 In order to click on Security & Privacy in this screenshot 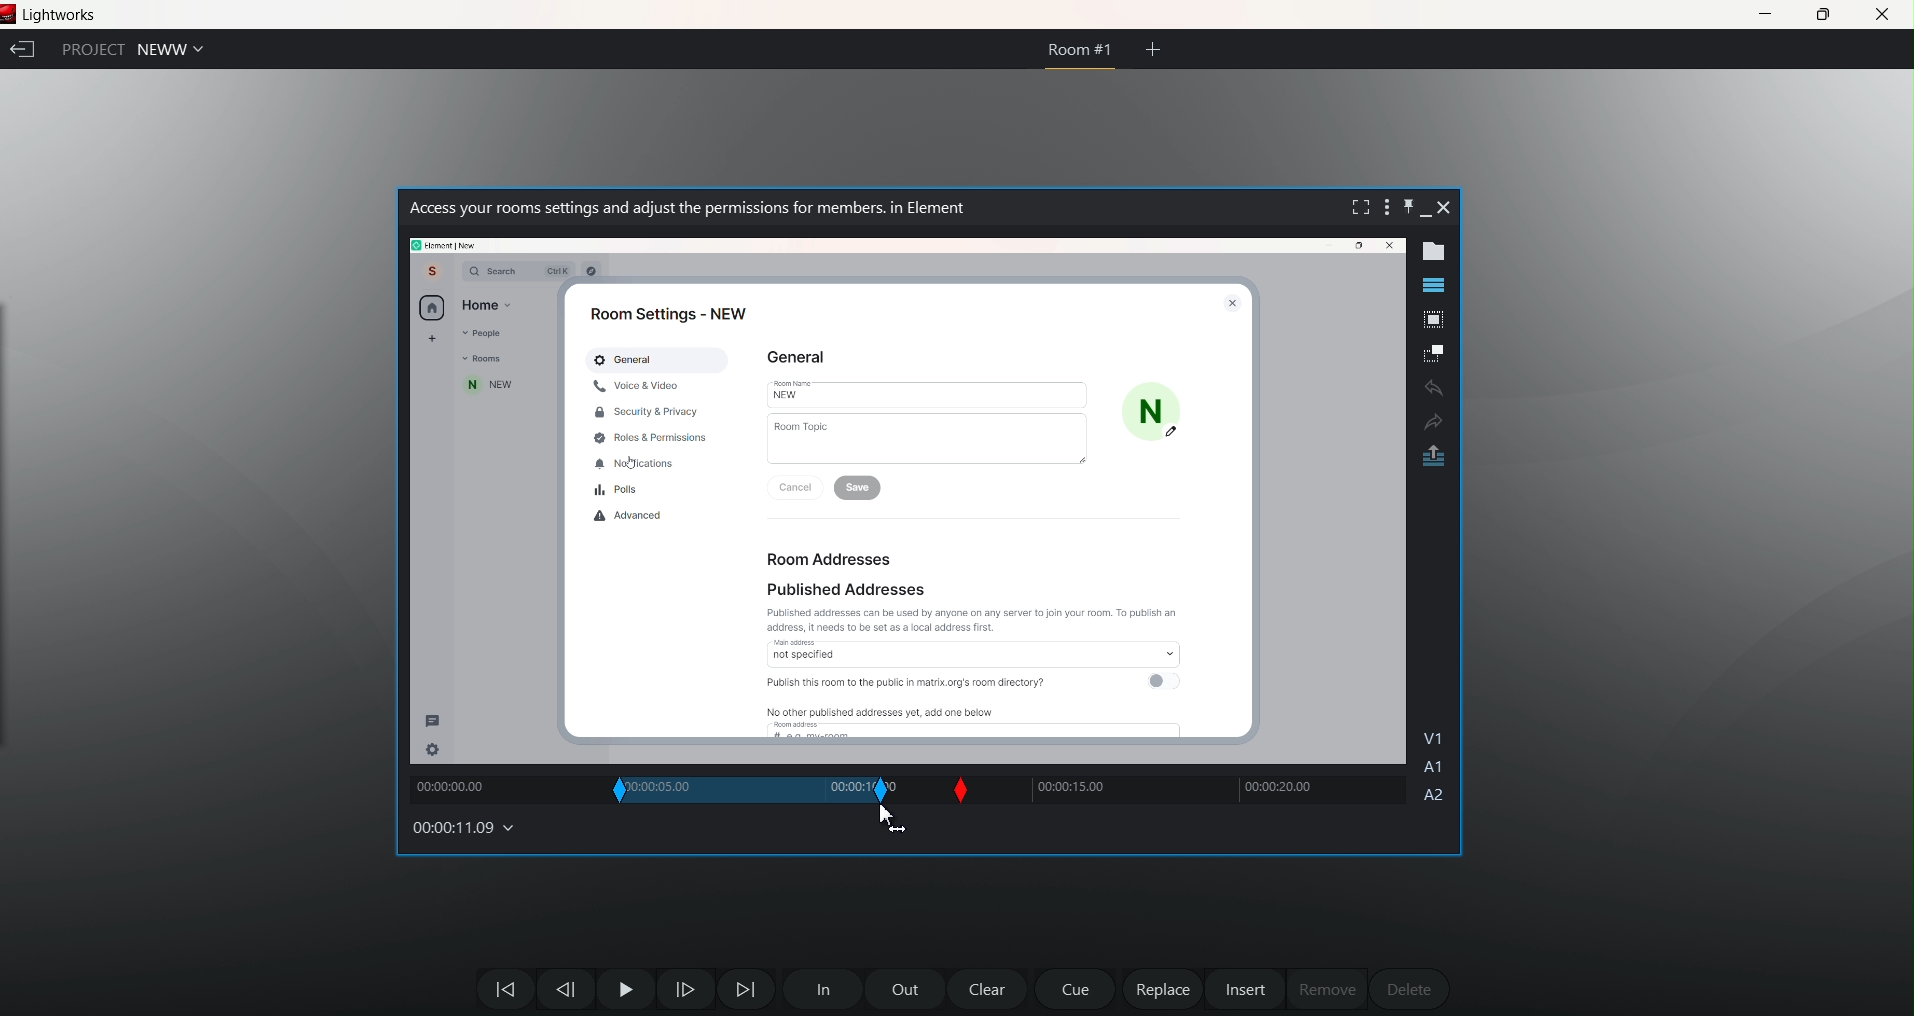, I will do `click(647, 411)`.